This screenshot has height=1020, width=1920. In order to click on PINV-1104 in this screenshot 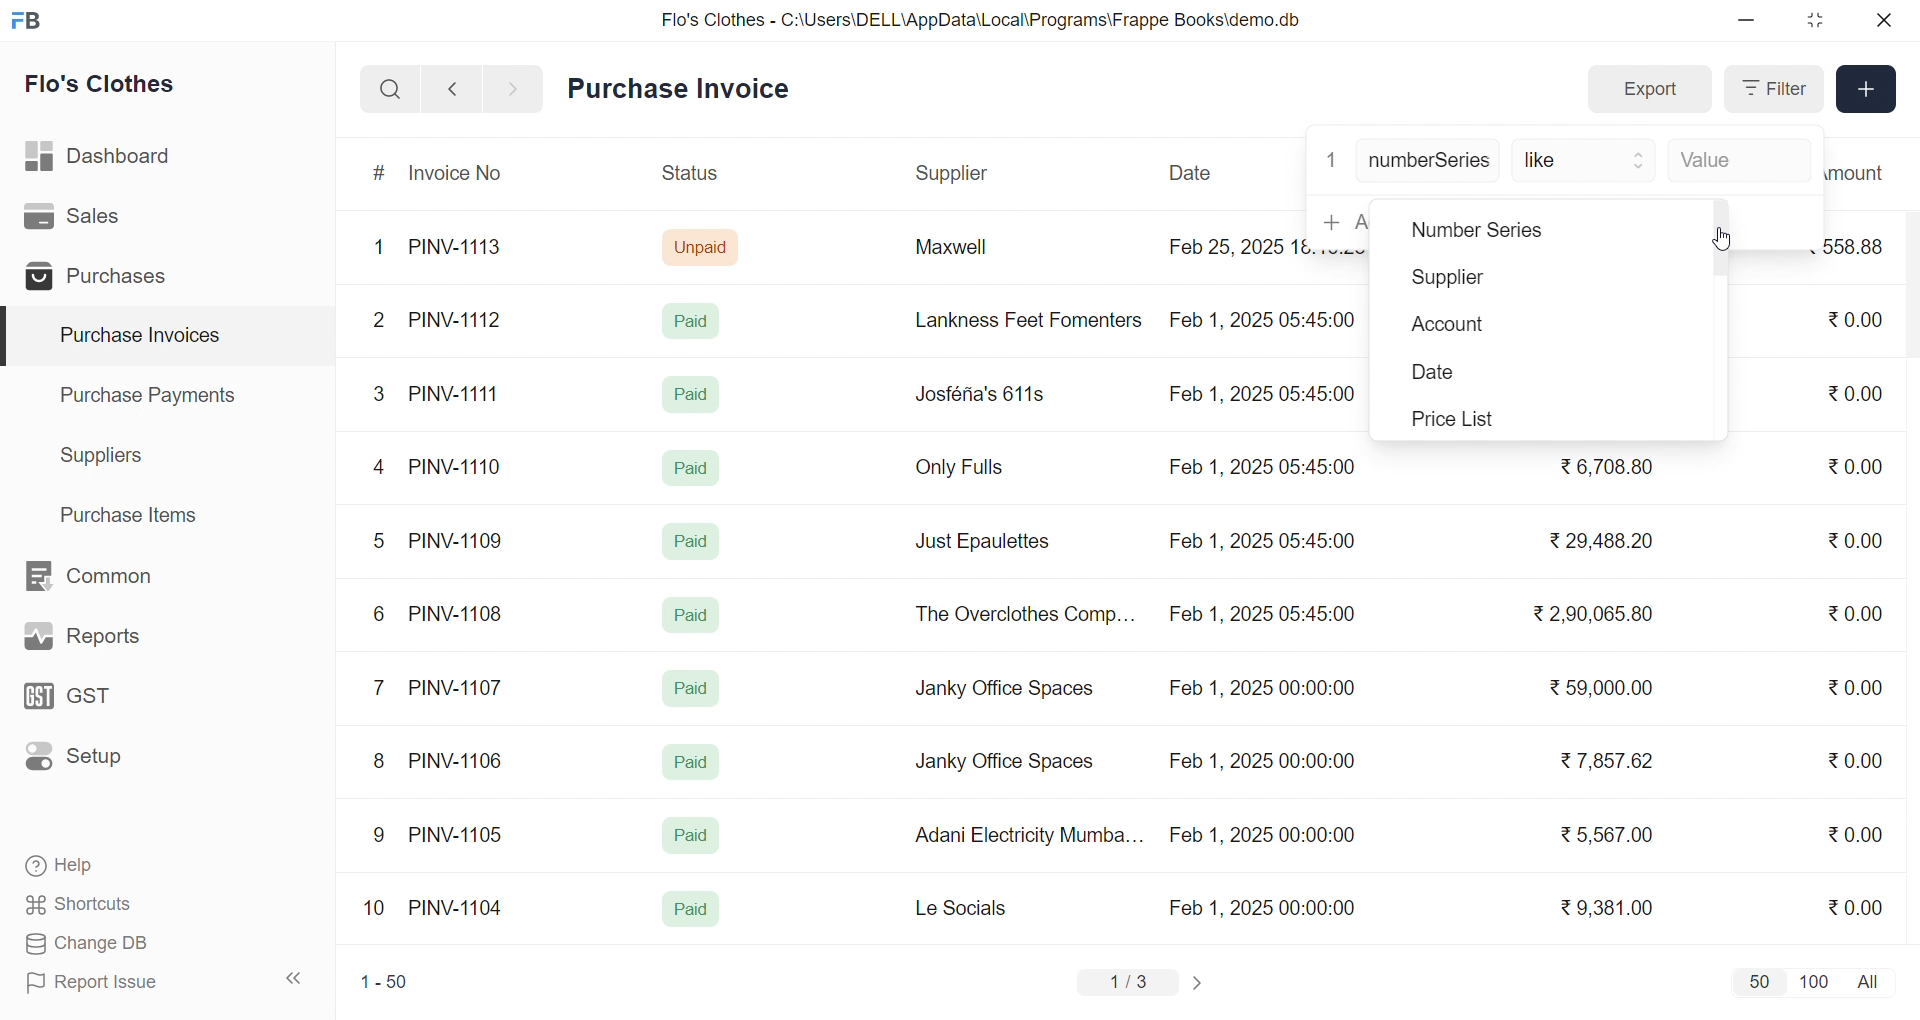, I will do `click(458, 908)`.